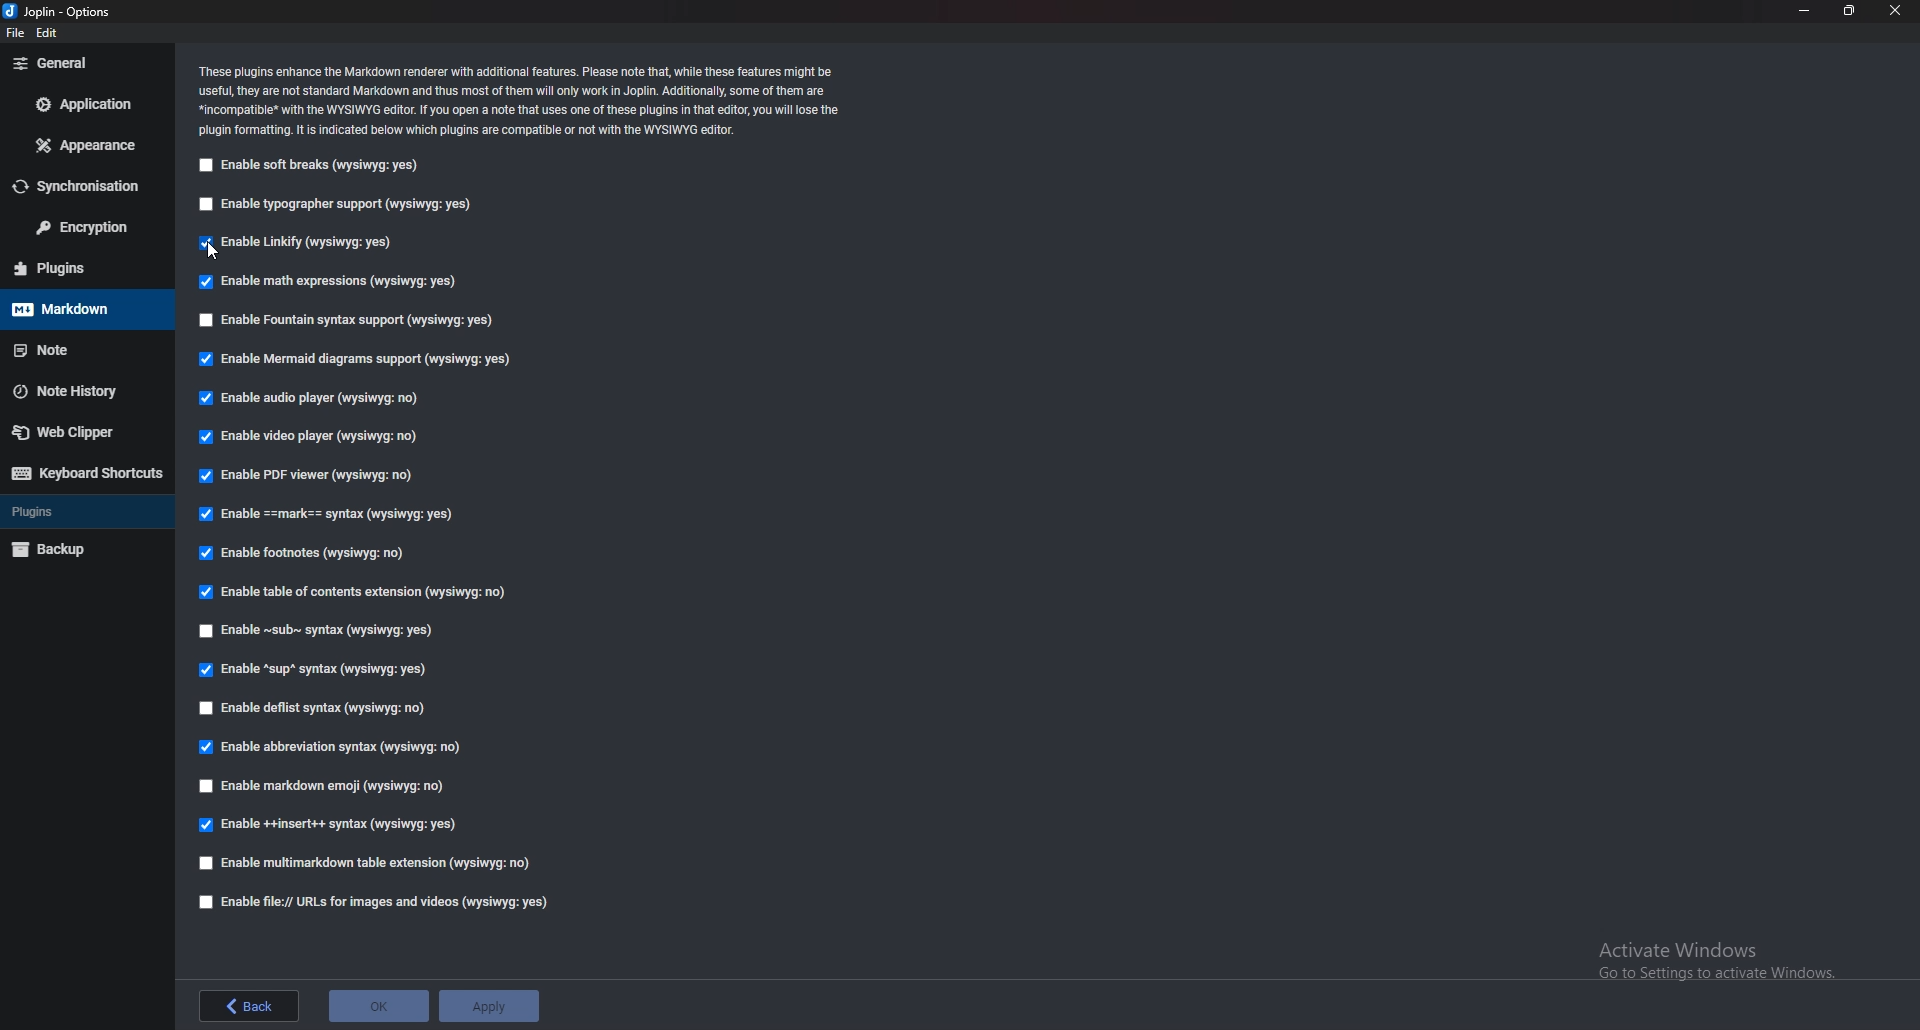 This screenshot has height=1030, width=1920. What do you see at coordinates (1805, 9) in the screenshot?
I see `Minimize` at bounding box center [1805, 9].